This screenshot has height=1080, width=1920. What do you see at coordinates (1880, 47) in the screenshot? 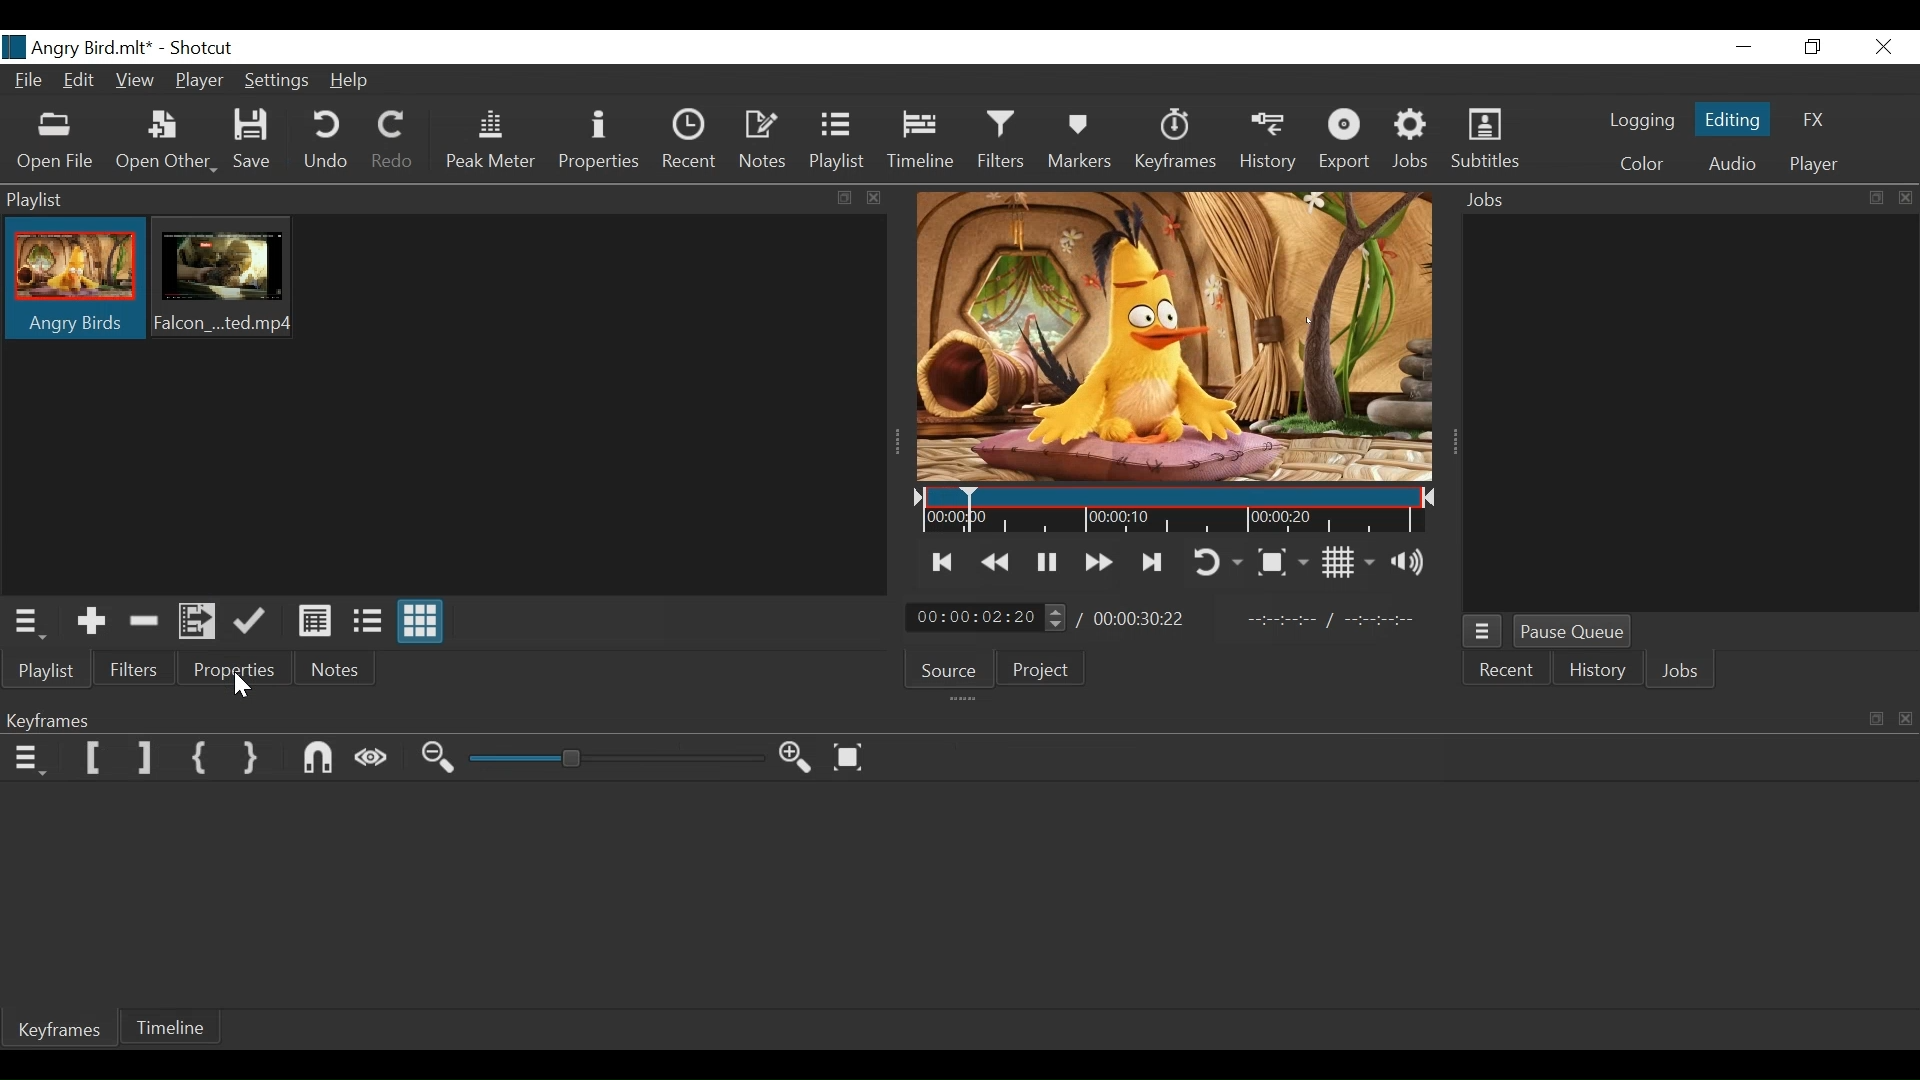
I see `Close` at bounding box center [1880, 47].